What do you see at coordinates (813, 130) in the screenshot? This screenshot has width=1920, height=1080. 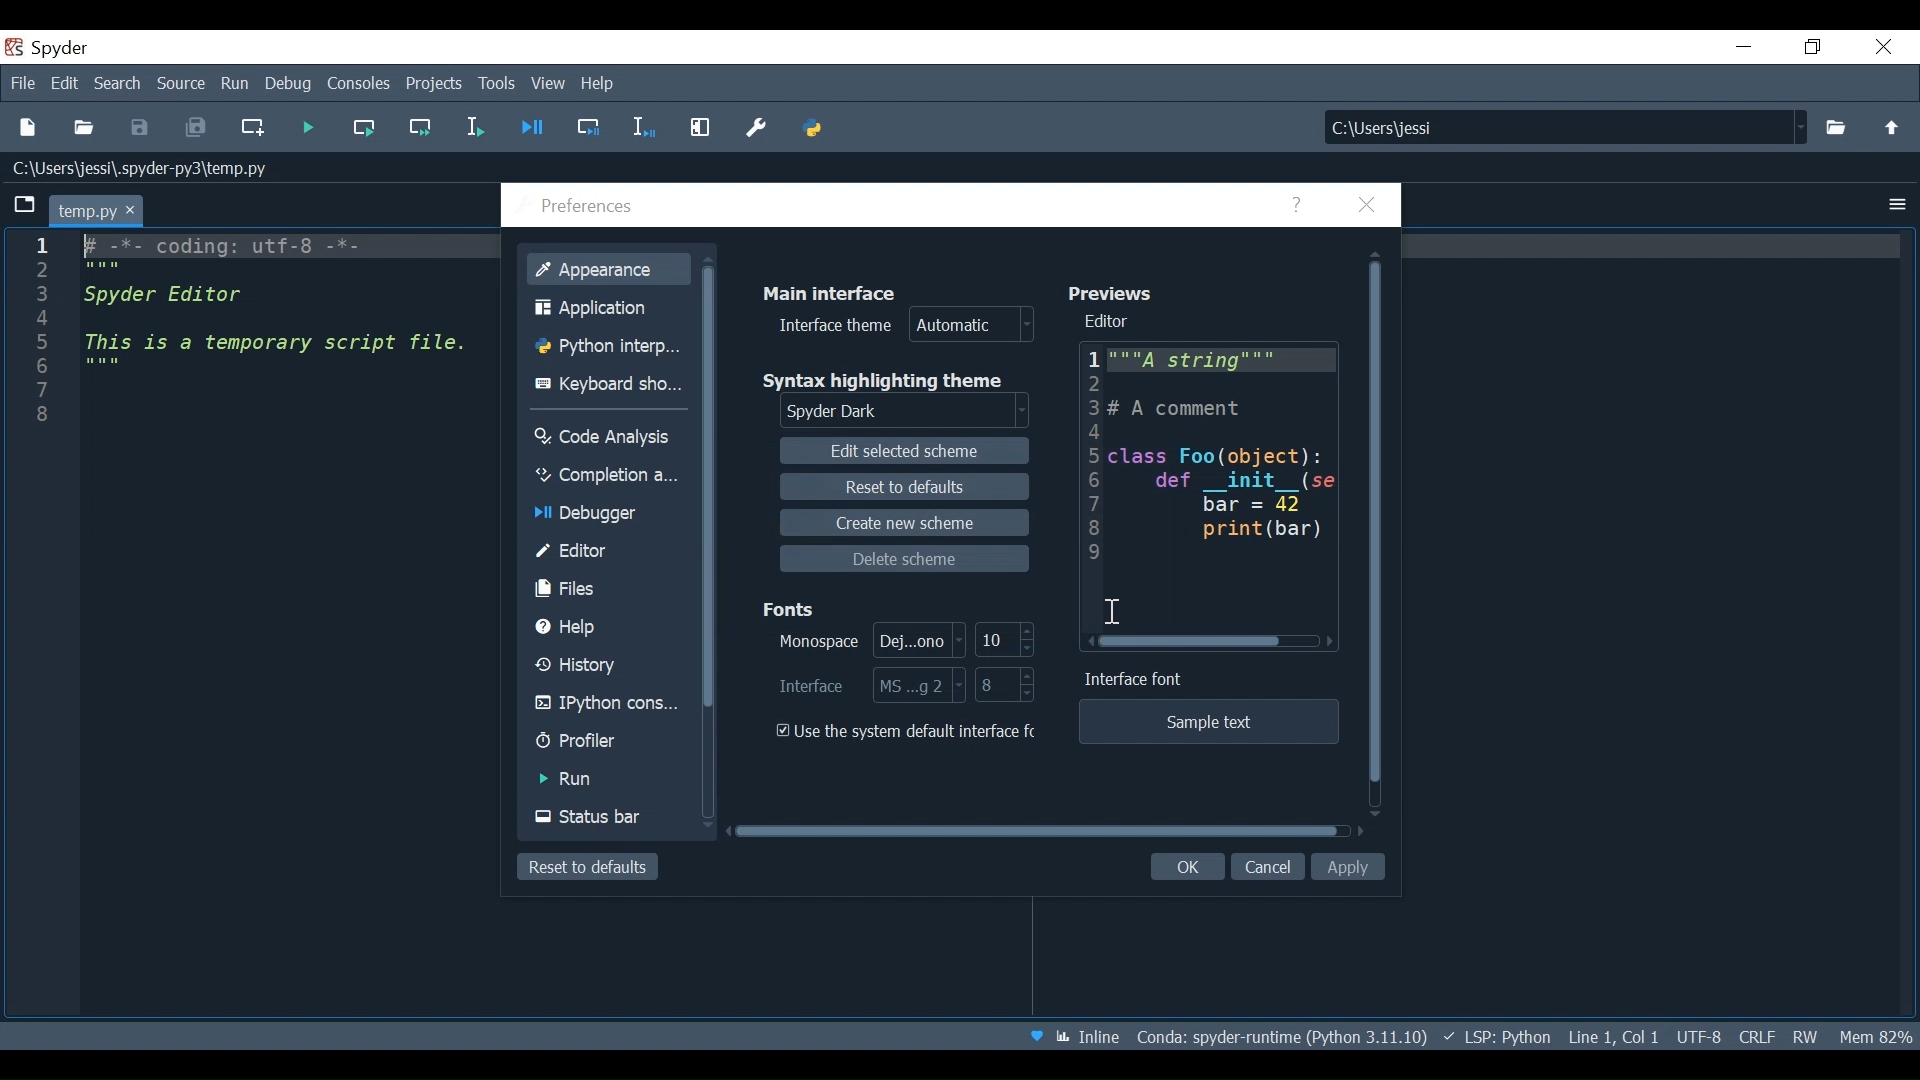 I see `PYTHONPATH Manager` at bounding box center [813, 130].